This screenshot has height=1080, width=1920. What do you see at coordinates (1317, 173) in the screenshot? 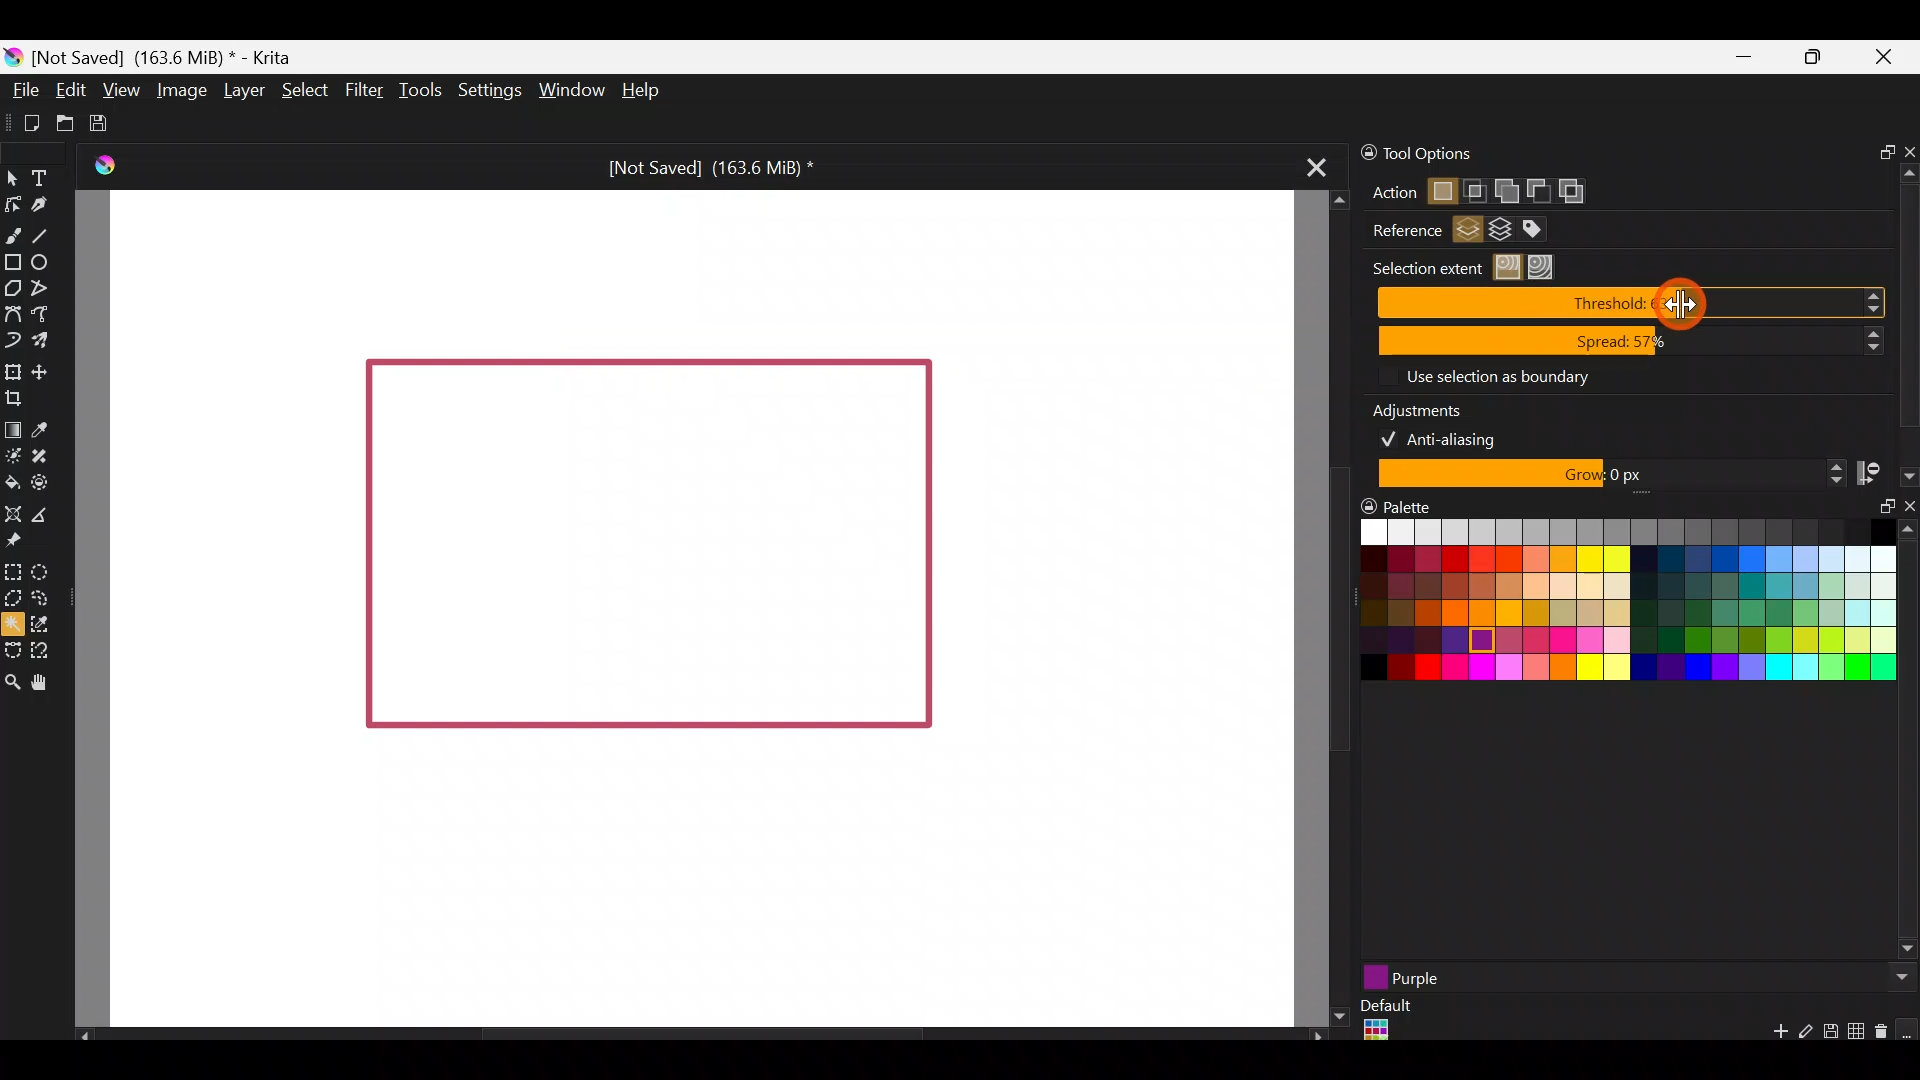
I see `Close tab` at bounding box center [1317, 173].